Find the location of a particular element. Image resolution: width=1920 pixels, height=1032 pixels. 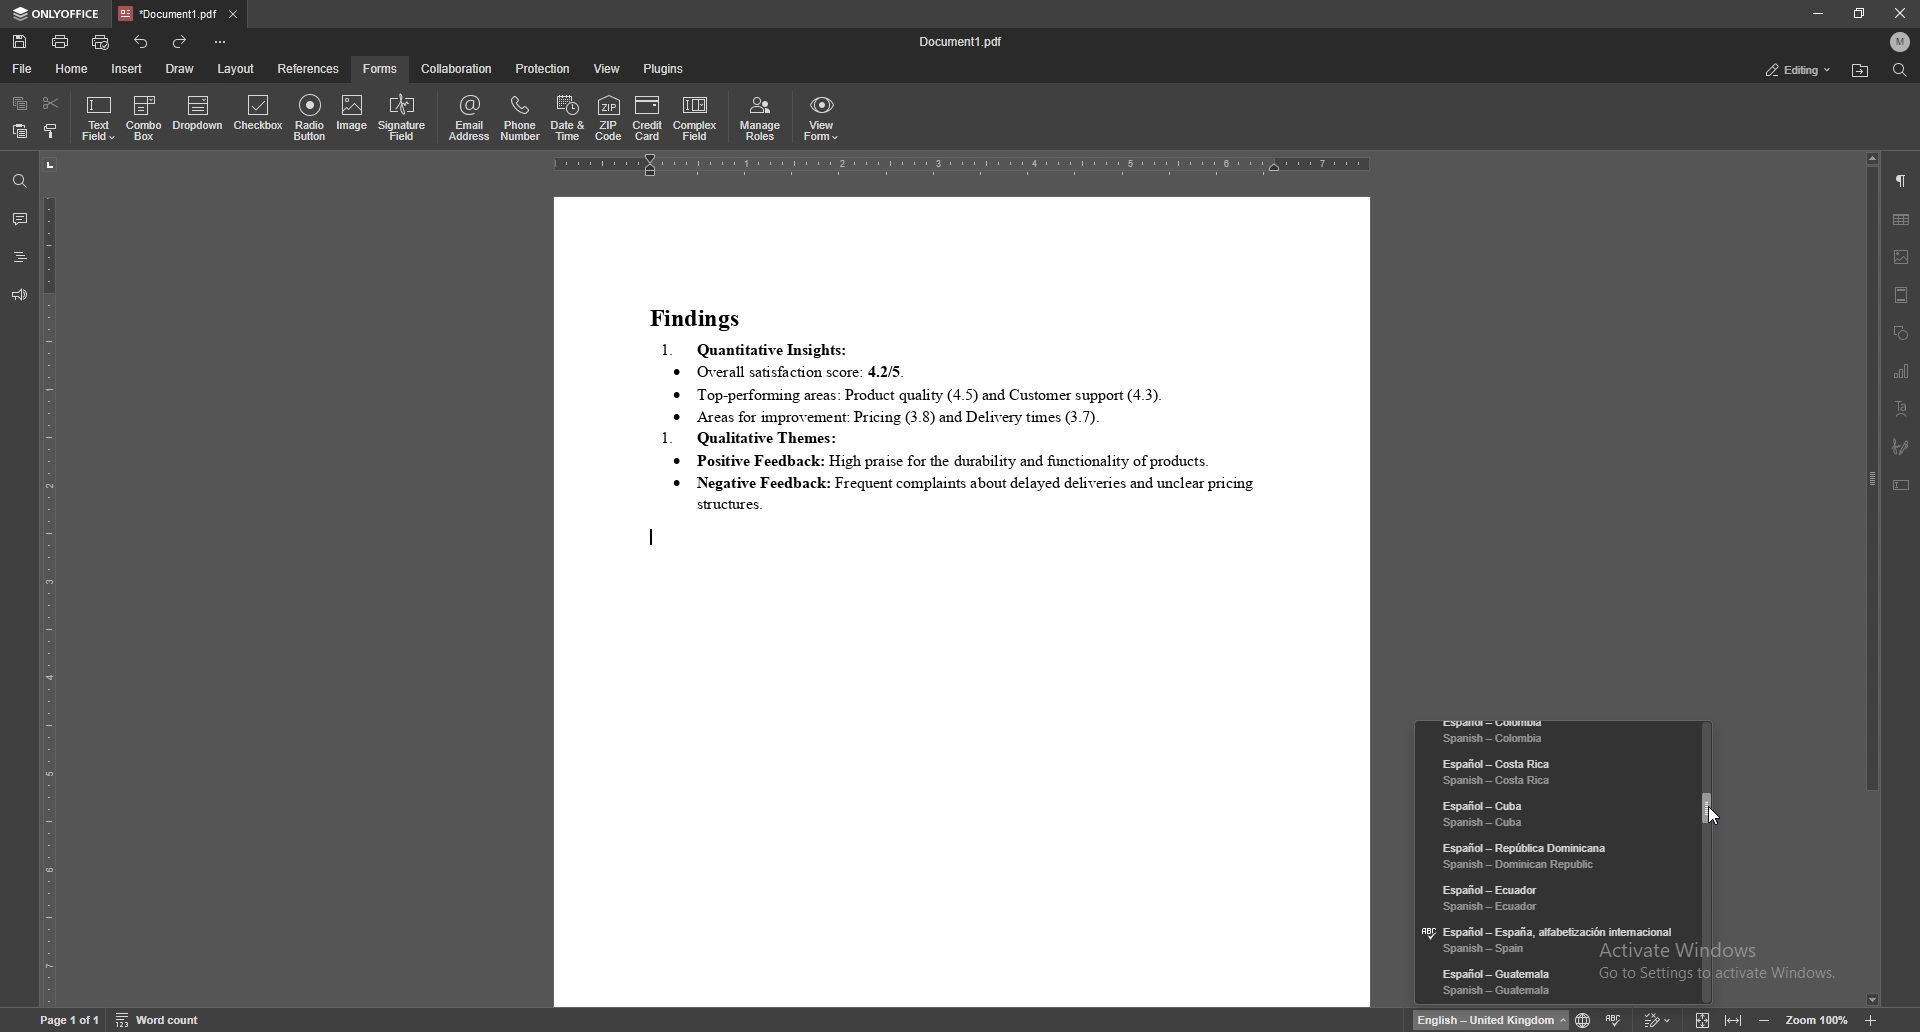

file name is located at coordinates (963, 44).